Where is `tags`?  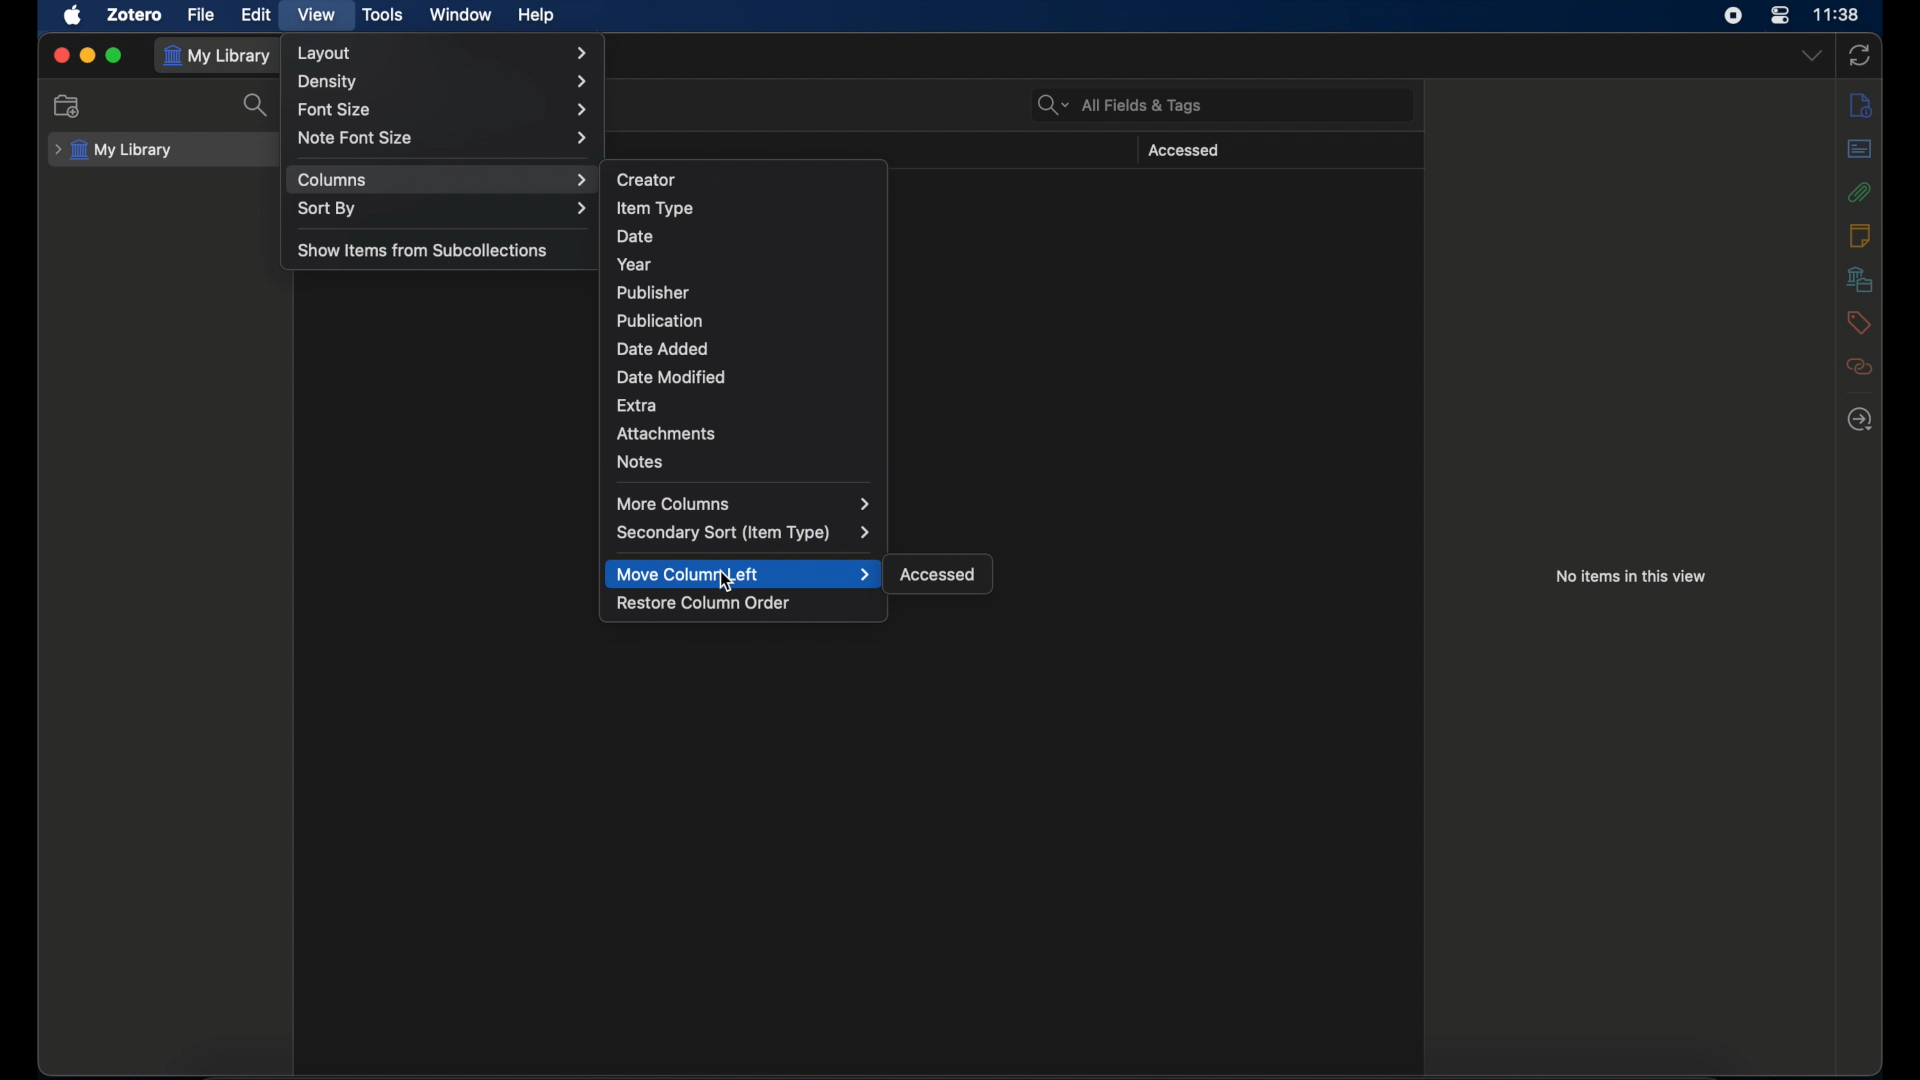 tags is located at coordinates (1860, 322).